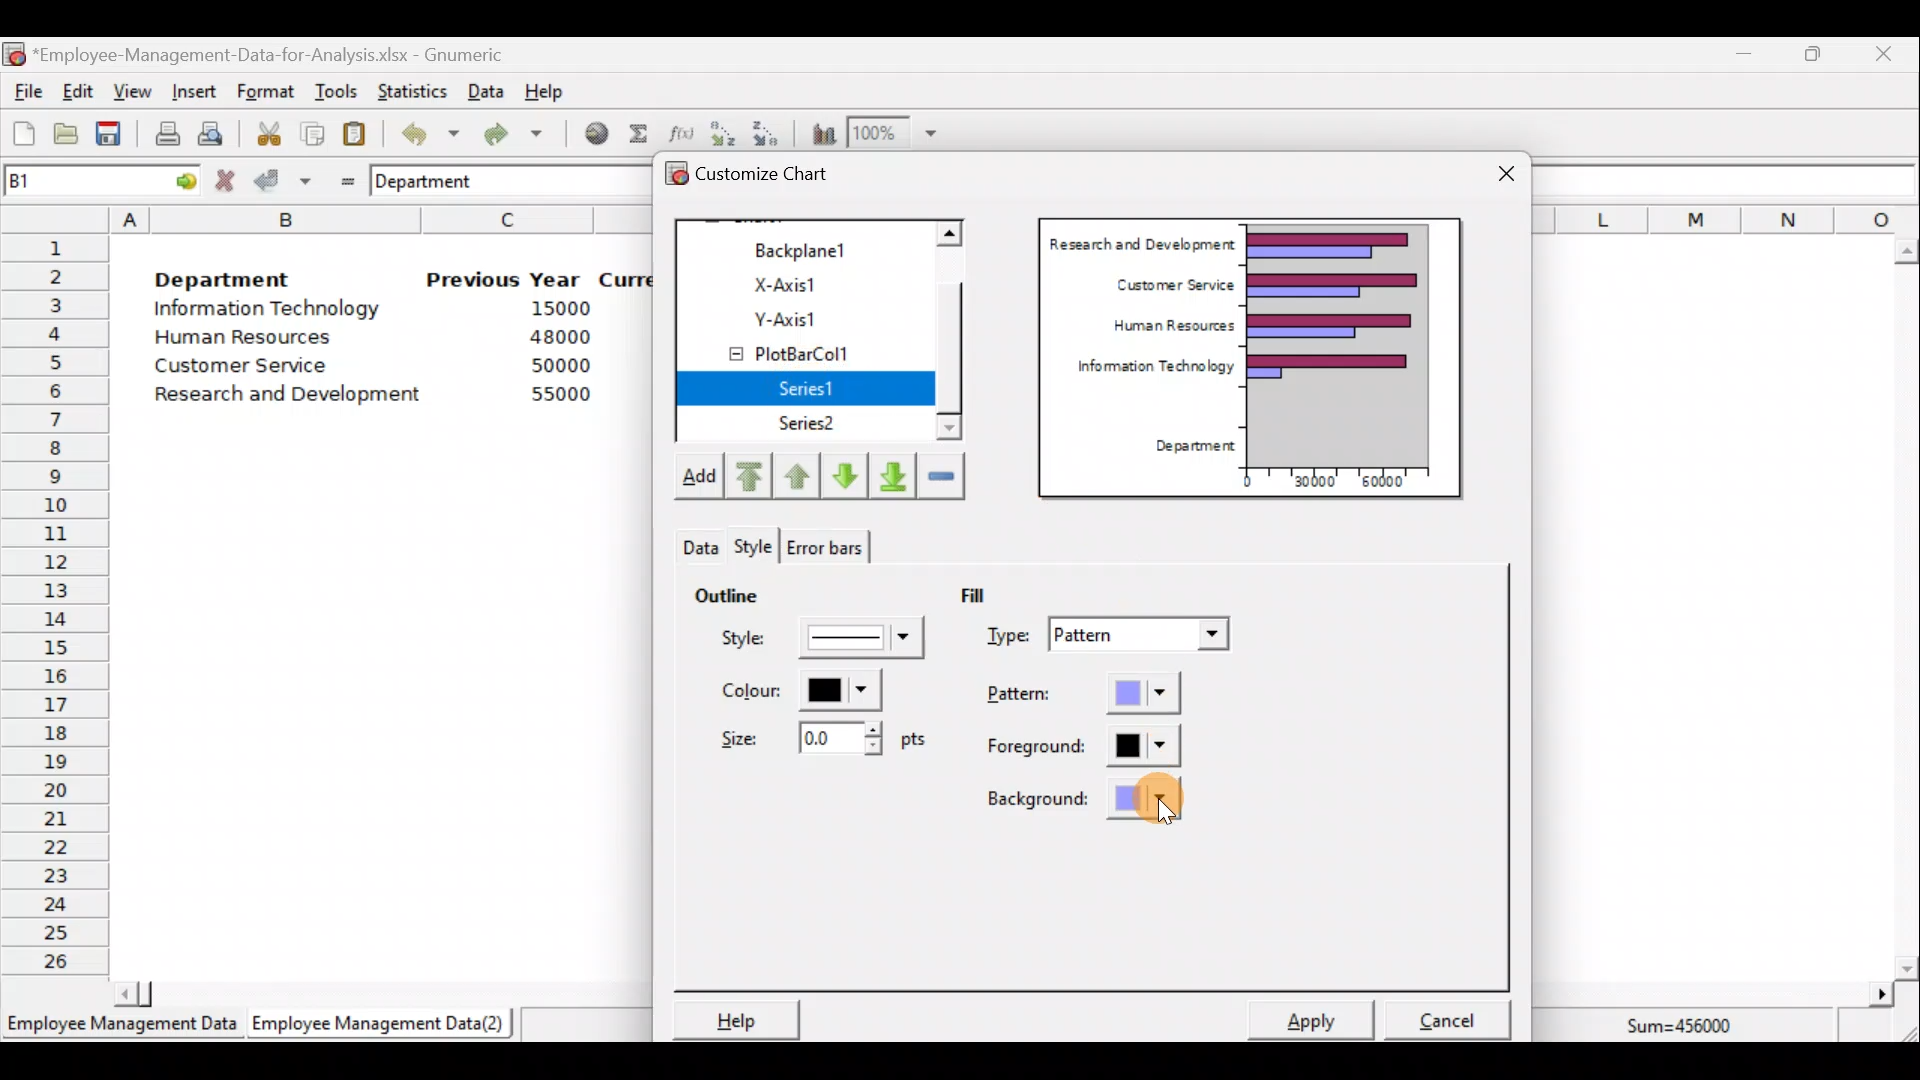 The image size is (1920, 1080). I want to click on Size, so click(817, 736).